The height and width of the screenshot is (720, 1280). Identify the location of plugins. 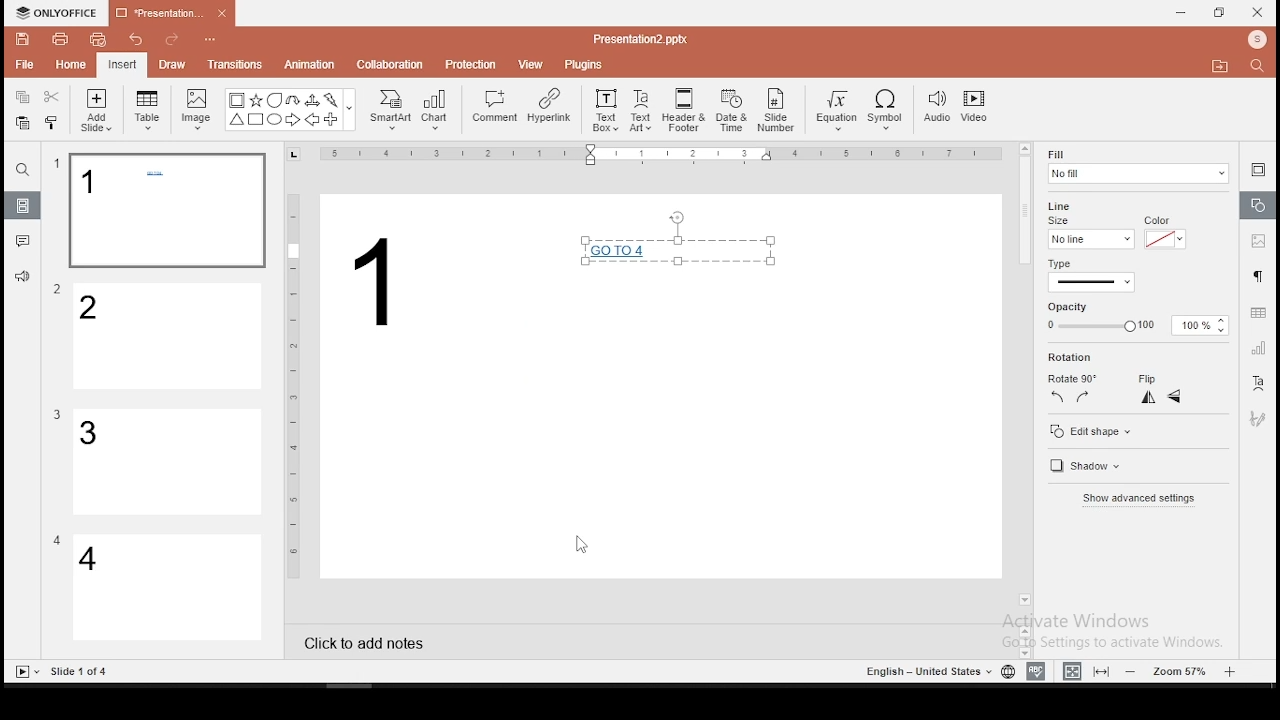
(585, 61).